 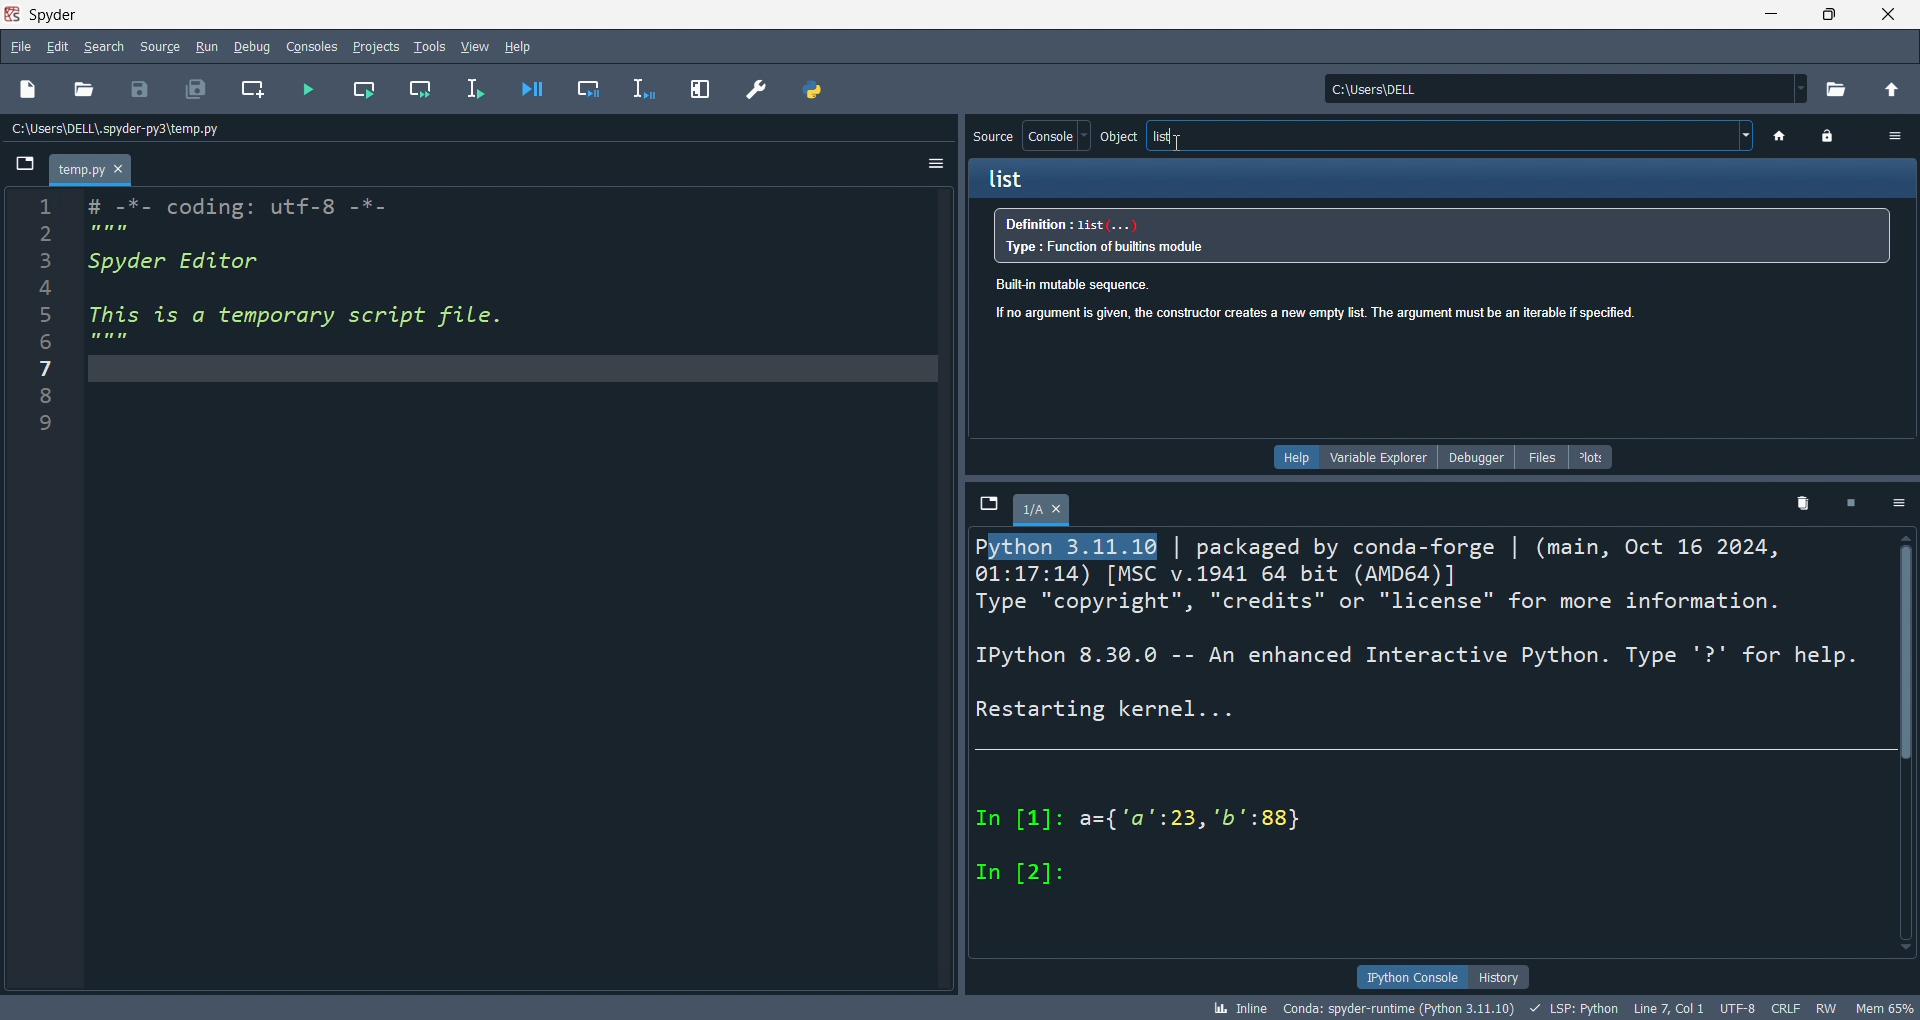 What do you see at coordinates (581, 90) in the screenshot?
I see `debug cel` at bounding box center [581, 90].